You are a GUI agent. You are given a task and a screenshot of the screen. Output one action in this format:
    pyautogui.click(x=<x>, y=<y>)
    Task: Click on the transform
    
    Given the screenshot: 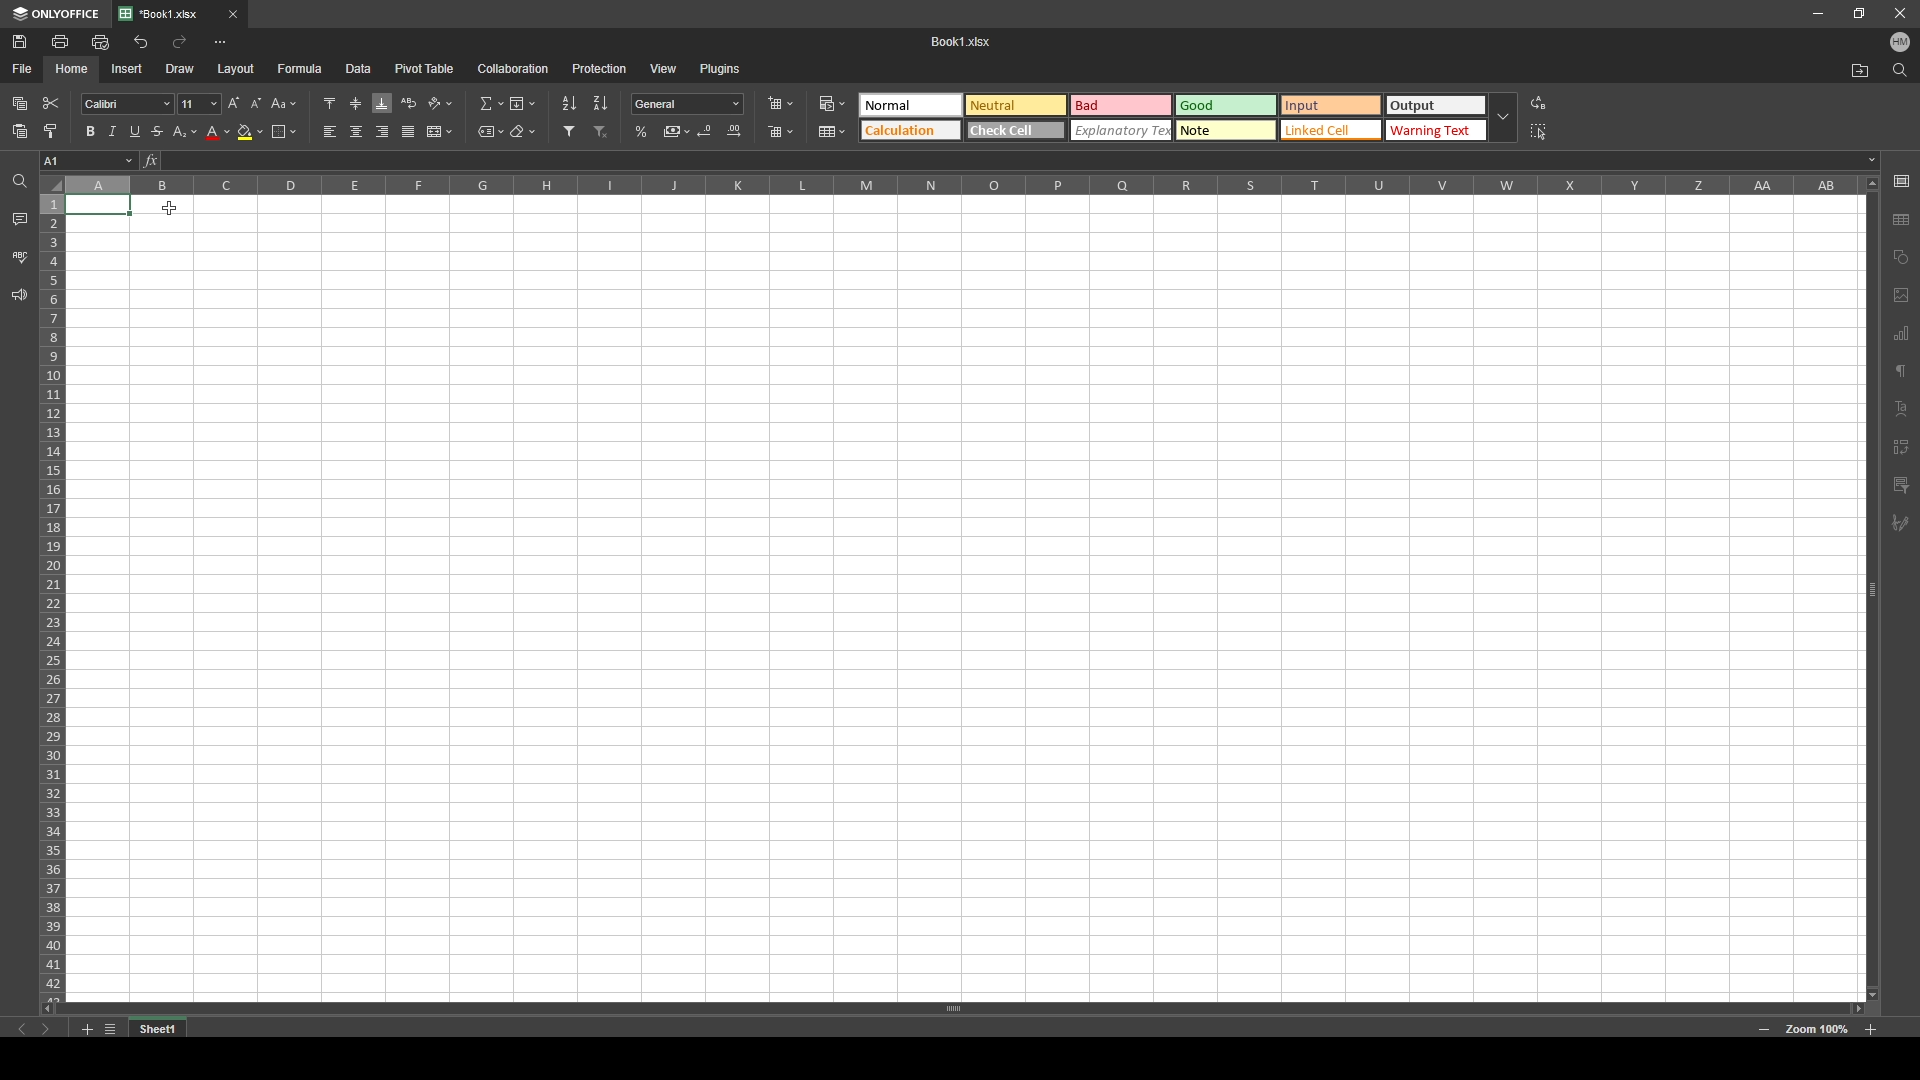 What is the action you would take?
    pyautogui.click(x=1901, y=447)
    